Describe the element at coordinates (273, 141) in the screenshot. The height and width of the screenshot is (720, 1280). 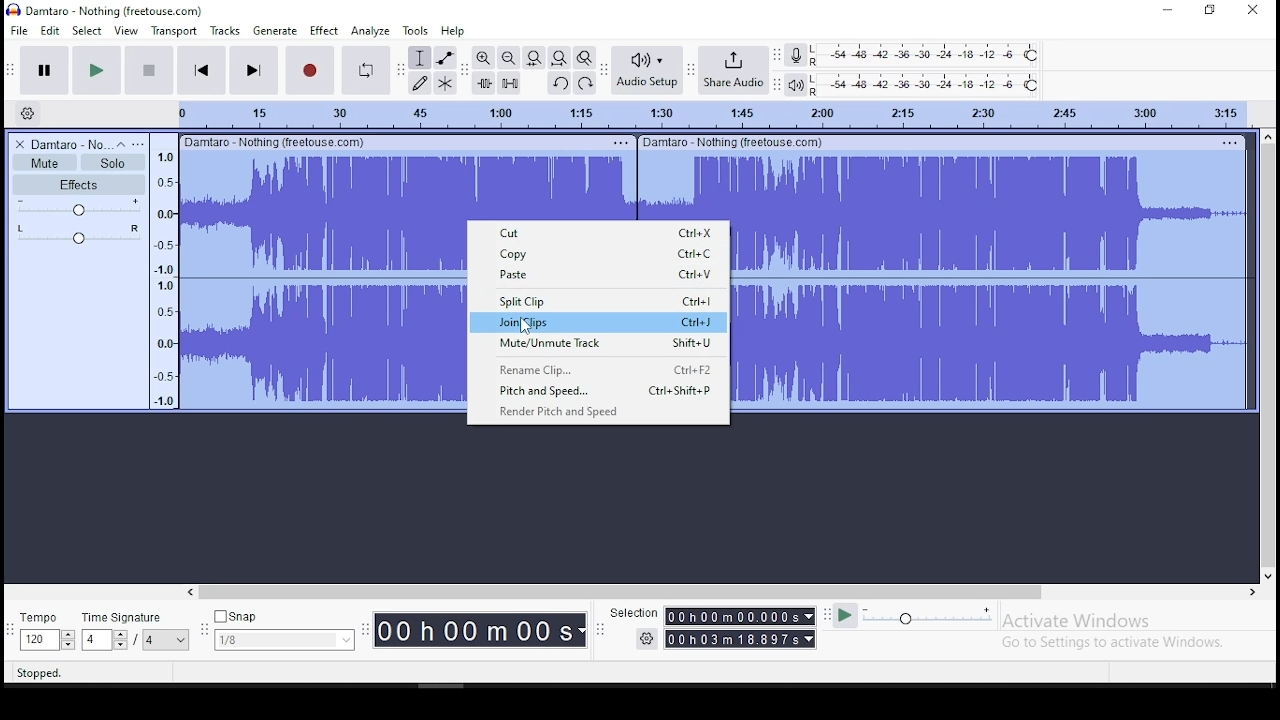
I see `Damtaro-Nothing (freehouse.com)` at that location.